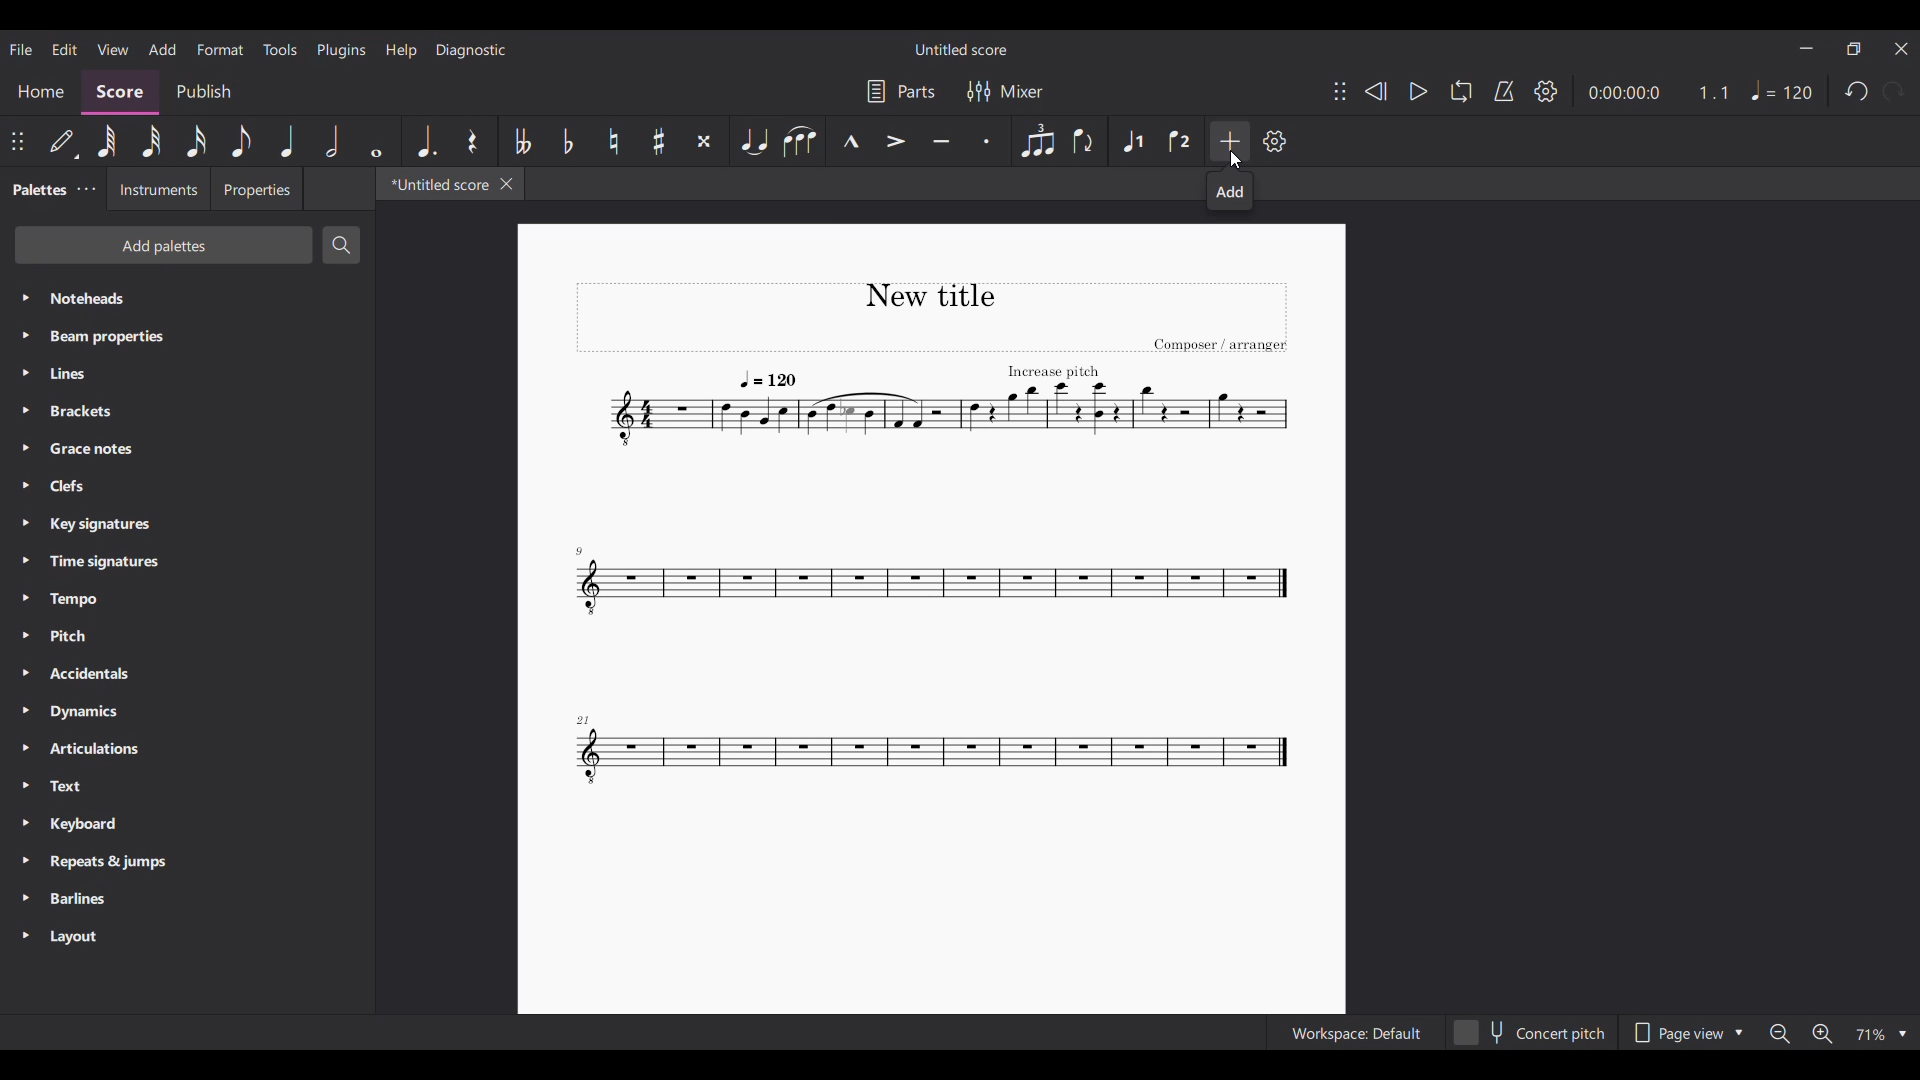 The height and width of the screenshot is (1080, 1920). I want to click on Accent, so click(896, 141).